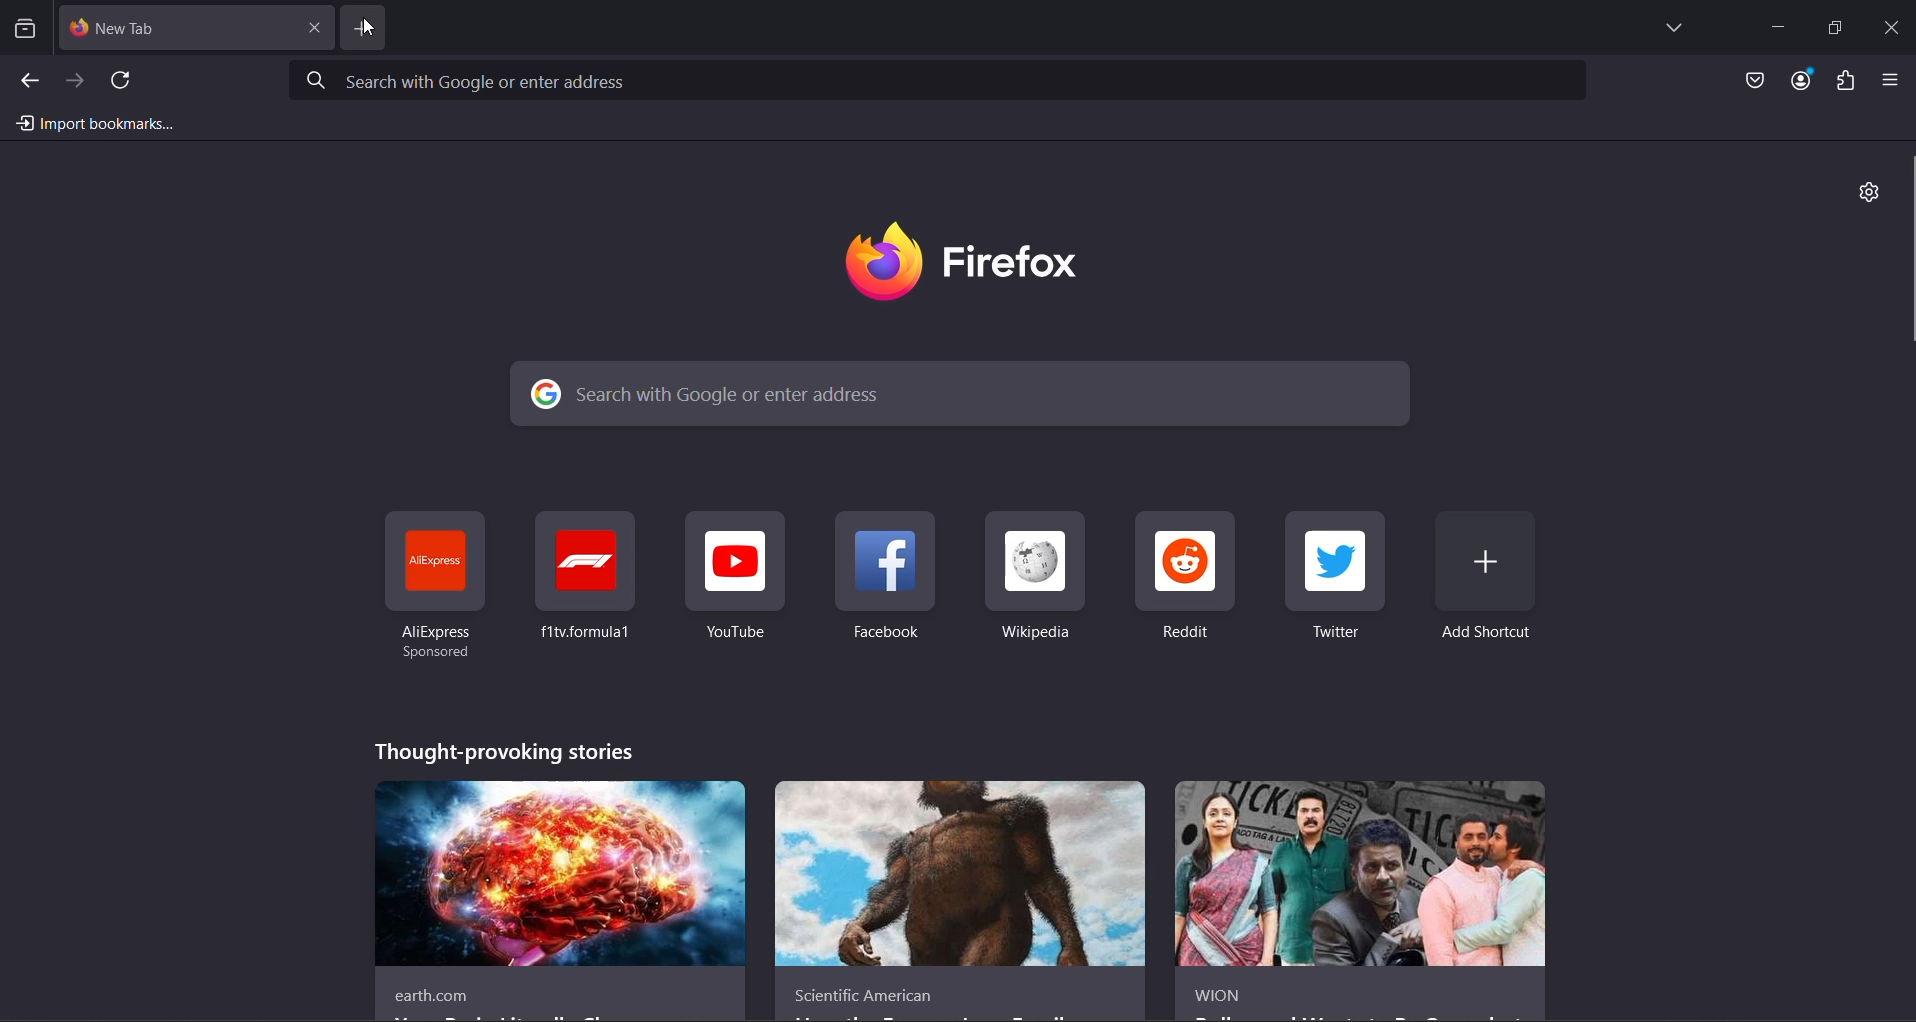  I want to click on shortcut, so click(734, 578).